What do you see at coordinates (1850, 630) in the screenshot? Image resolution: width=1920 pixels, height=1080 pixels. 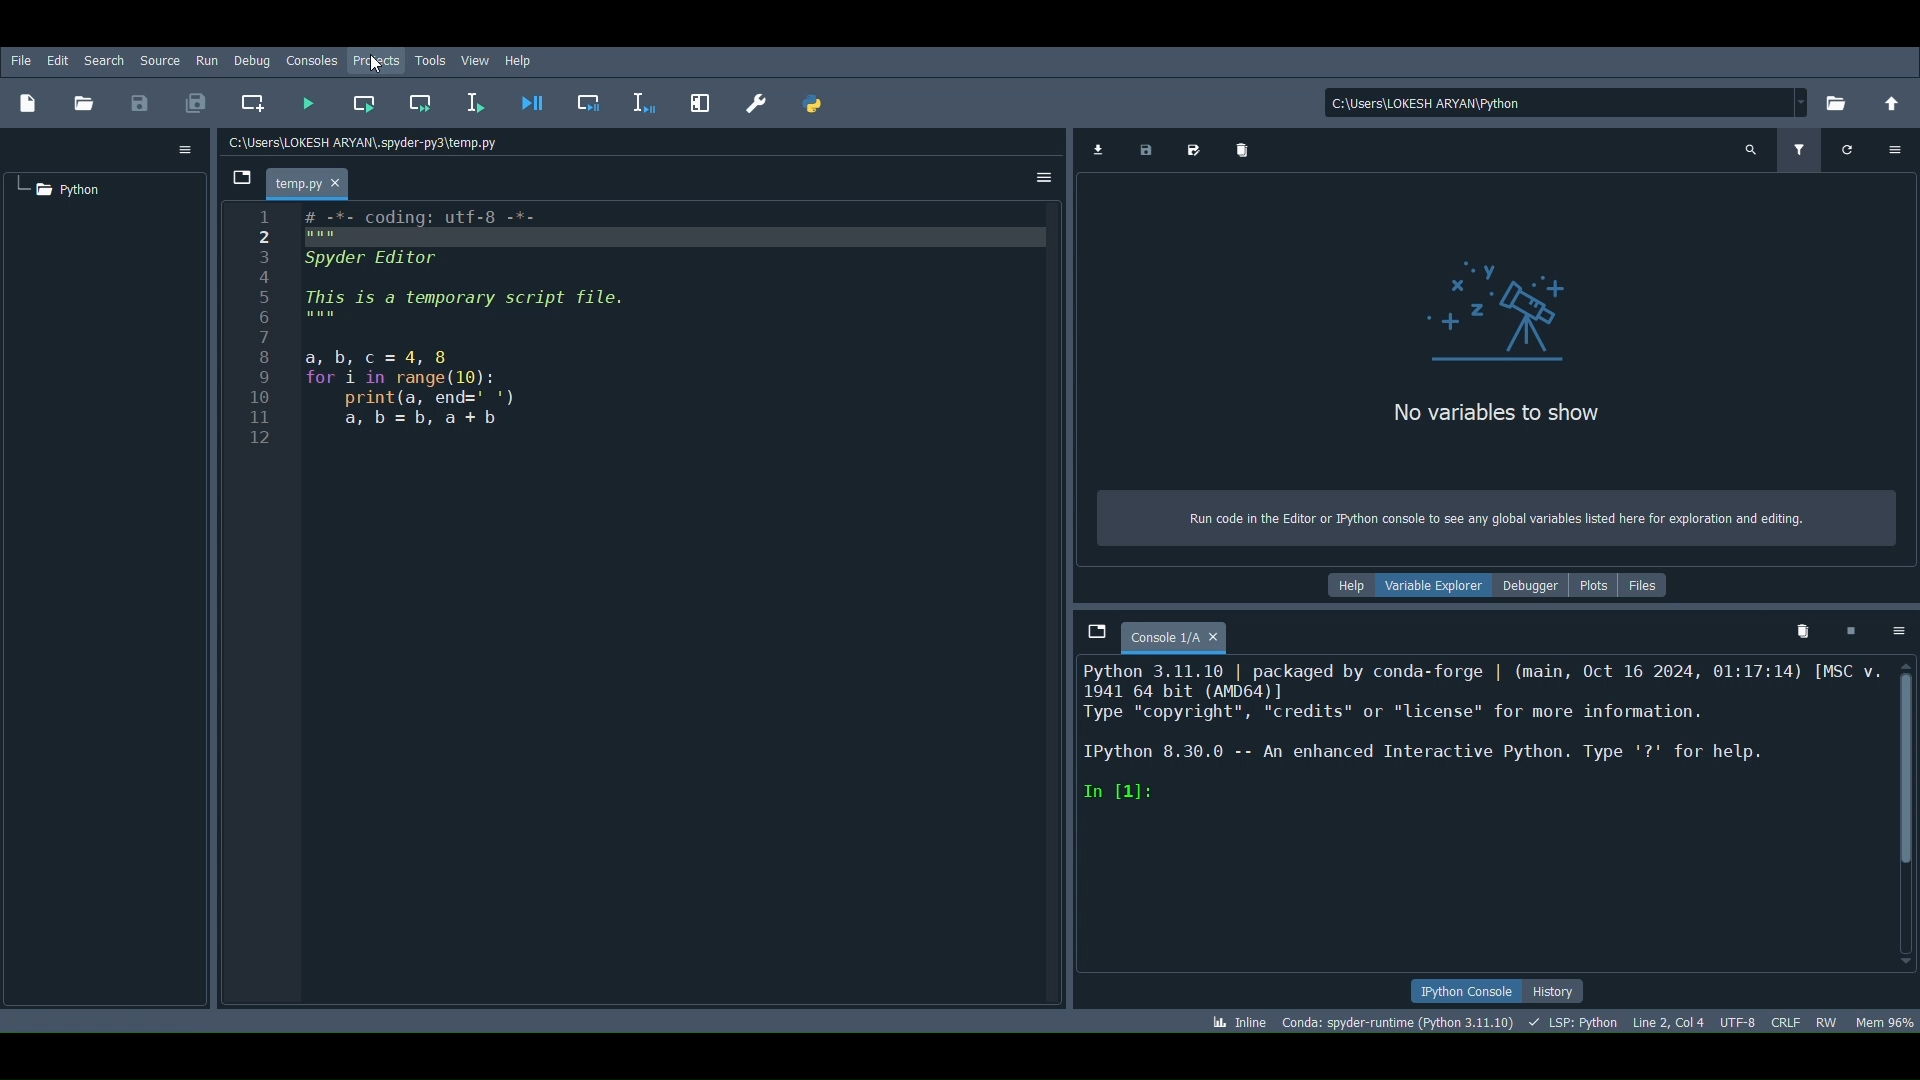 I see `Interrupt kernel` at bounding box center [1850, 630].